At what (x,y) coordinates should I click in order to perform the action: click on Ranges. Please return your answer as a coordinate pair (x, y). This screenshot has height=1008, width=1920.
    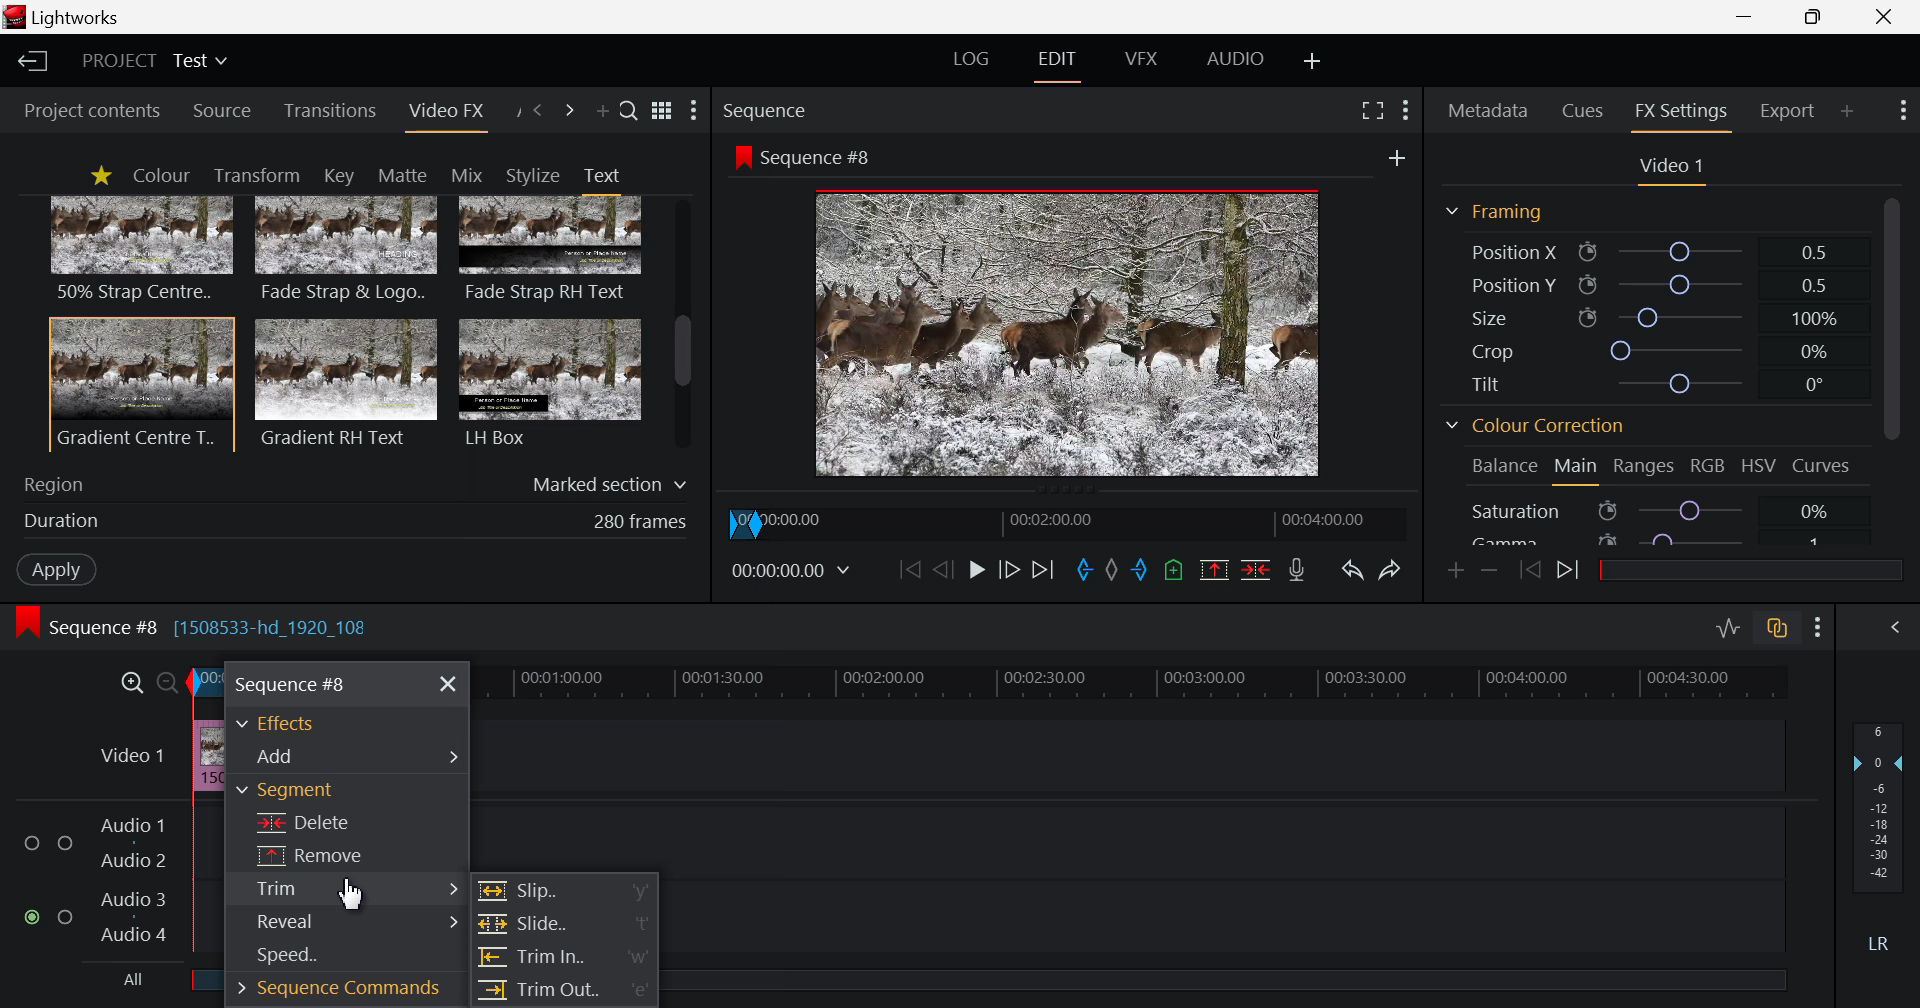
    Looking at the image, I should click on (1642, 471).